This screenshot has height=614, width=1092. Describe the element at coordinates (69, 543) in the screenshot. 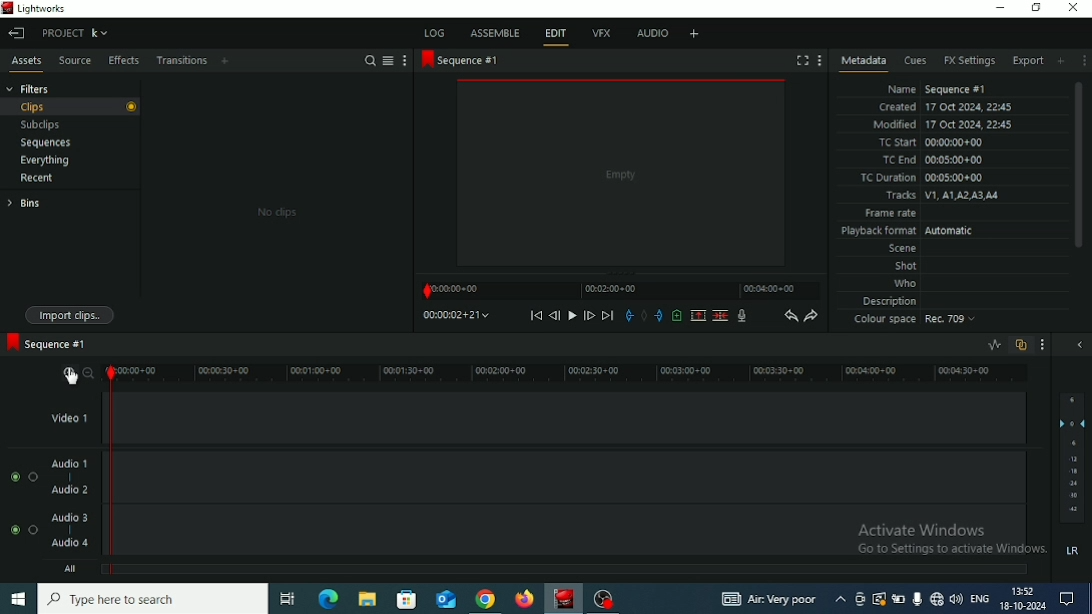

I see `Audio 4` at that location.